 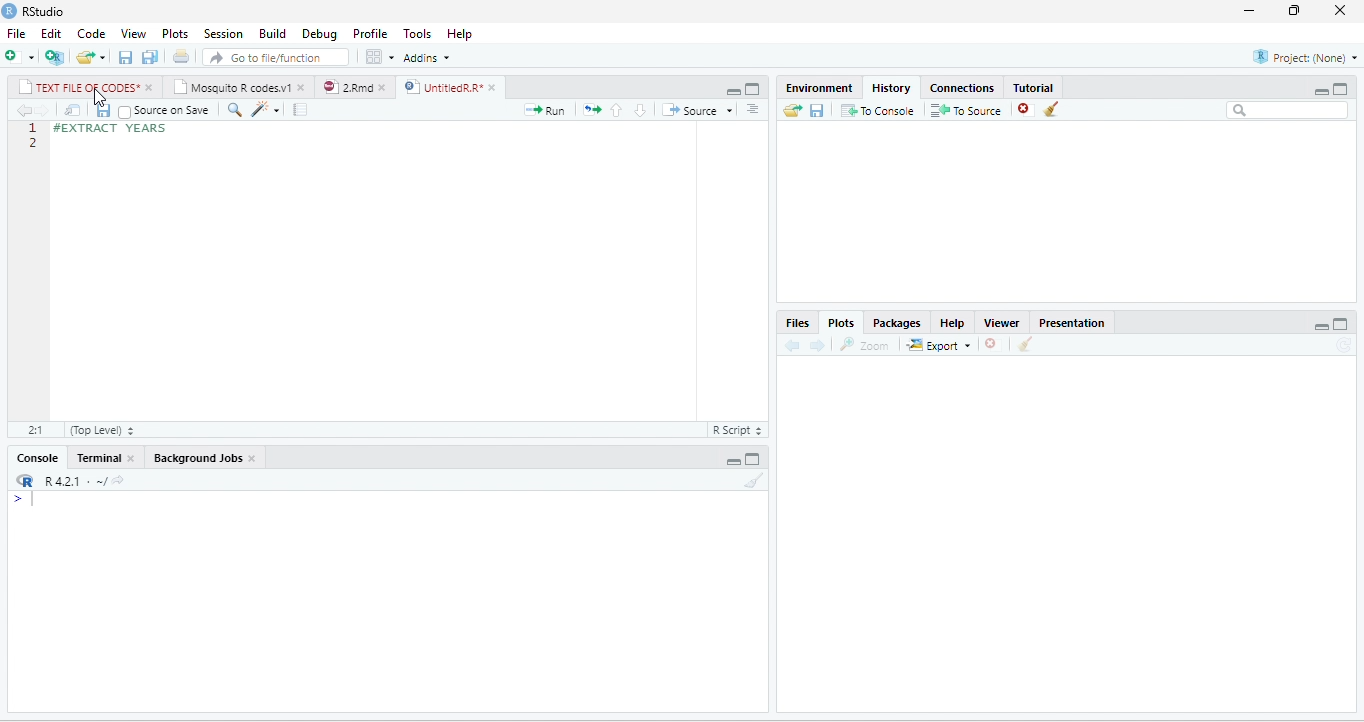 I want to click on options, so click(x=381, y=57).